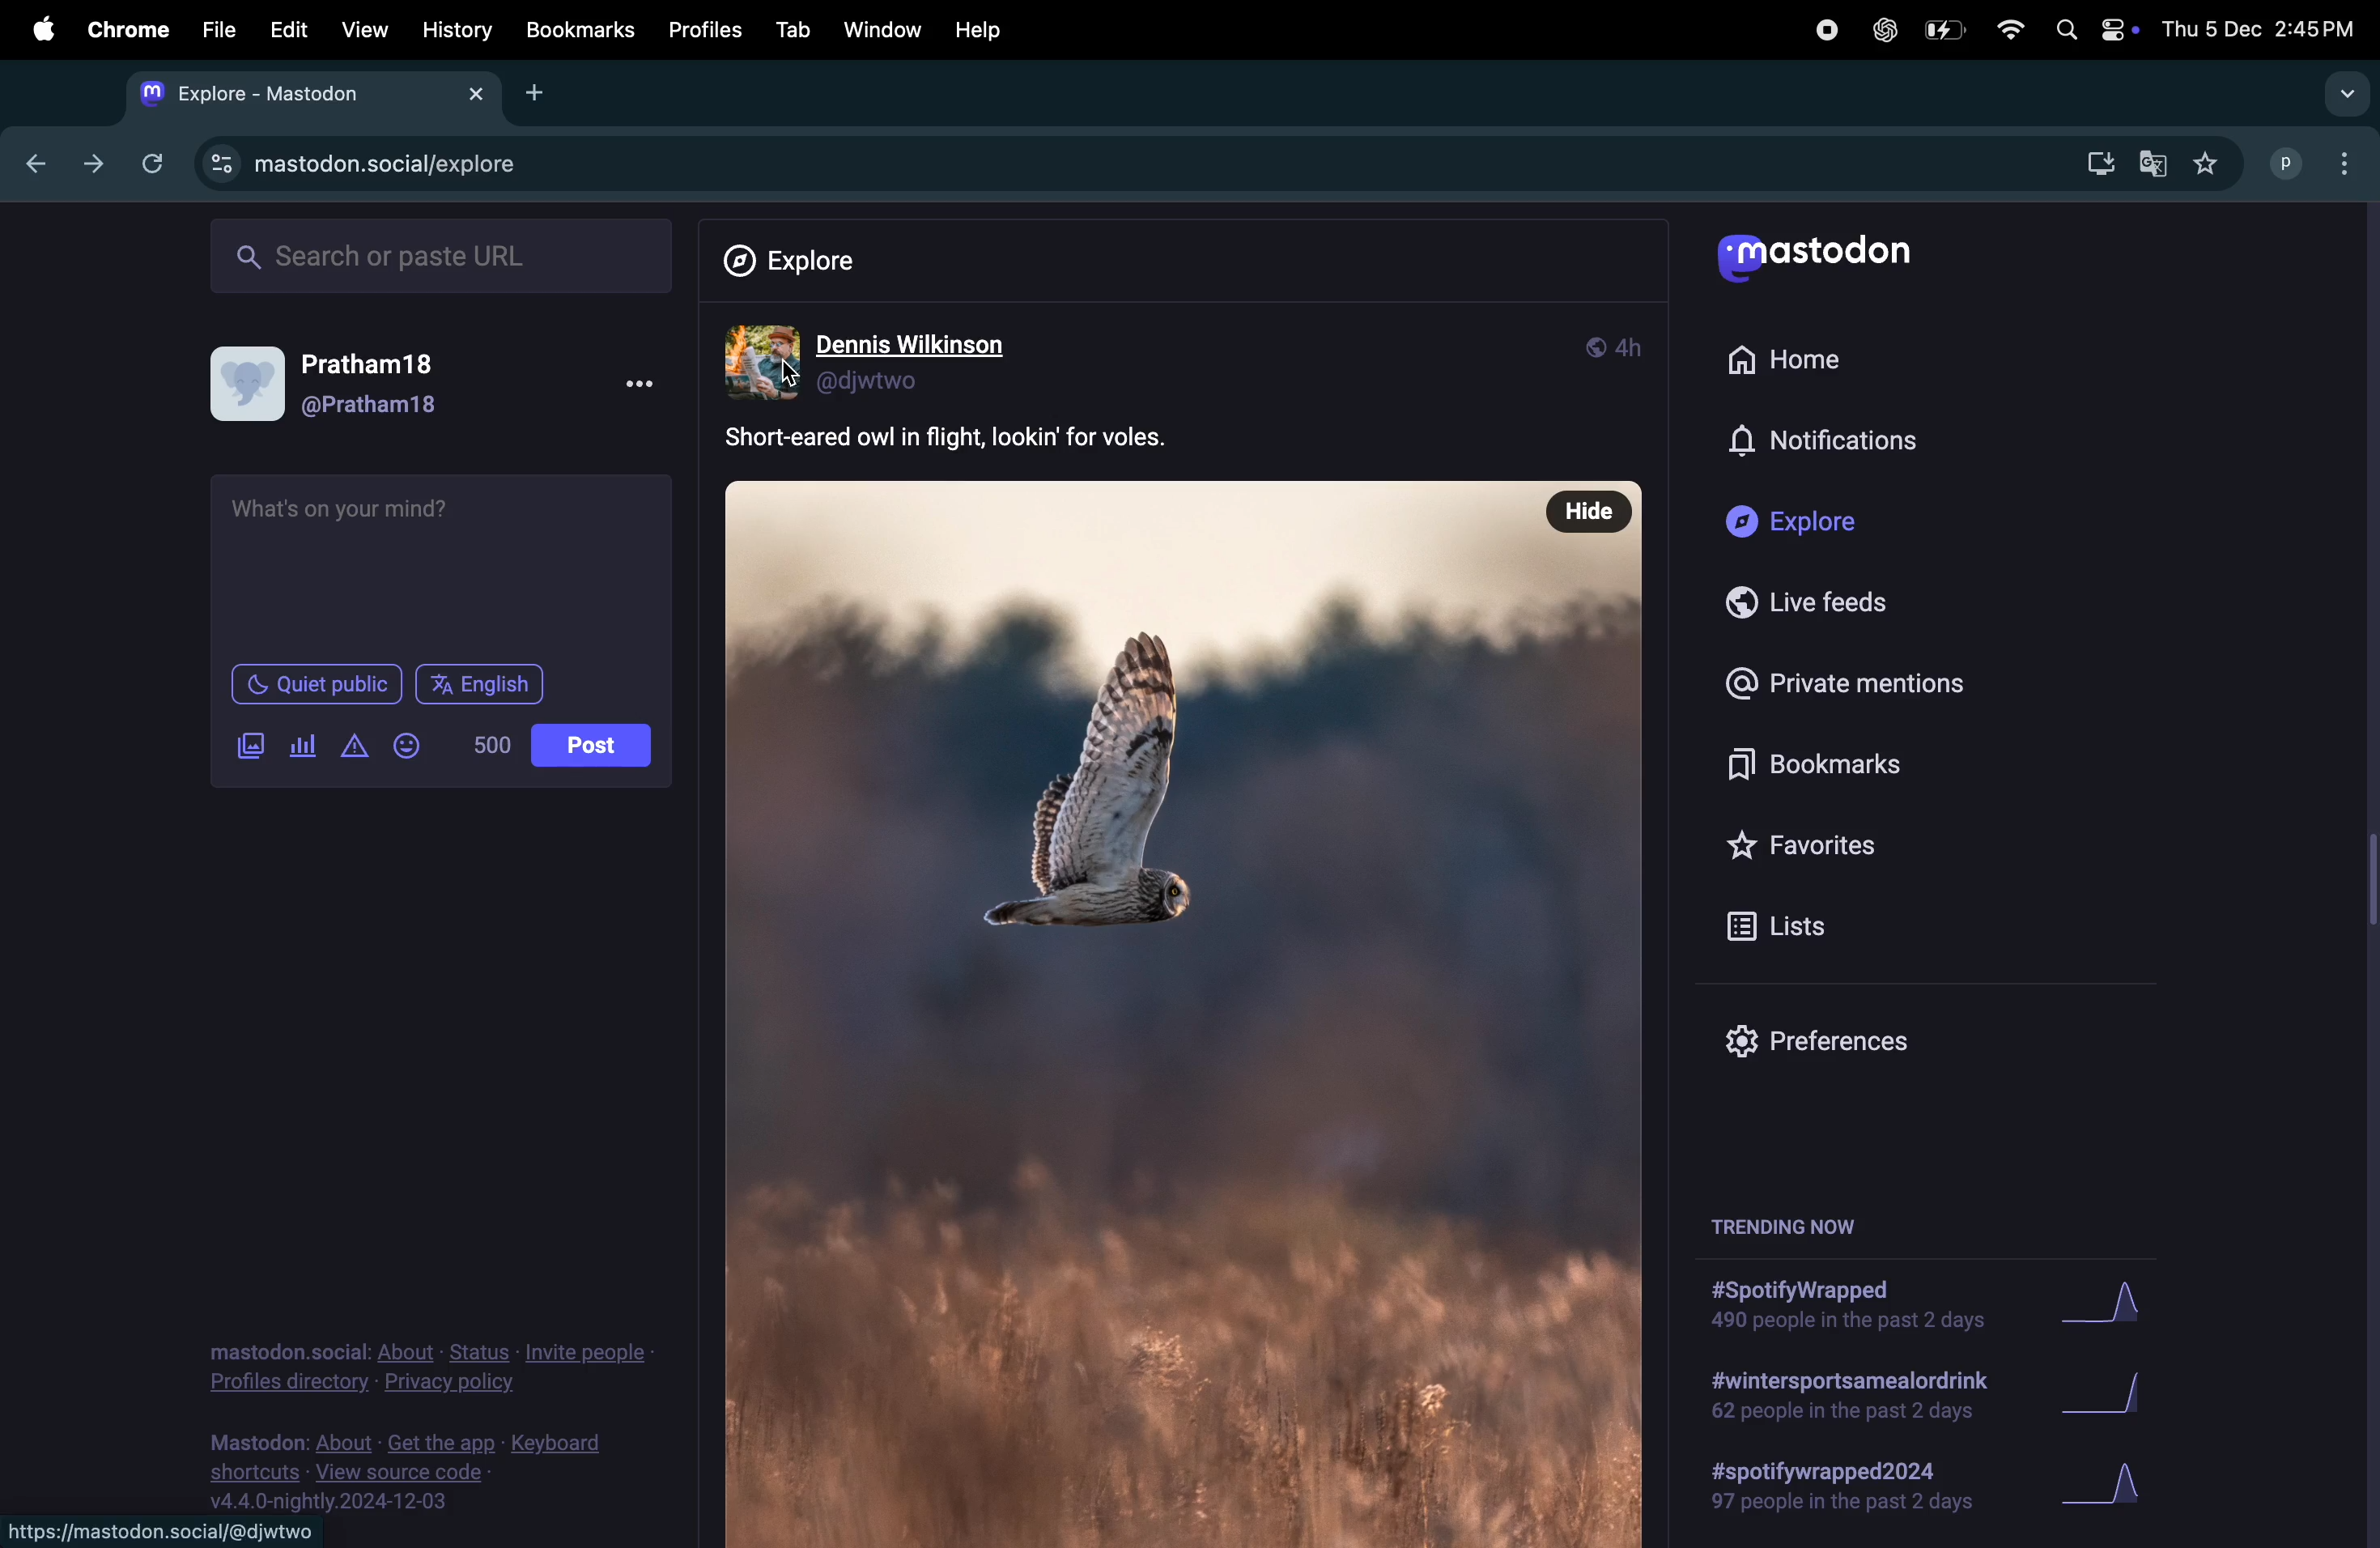  I want to click on textbox, so click(444, 564).